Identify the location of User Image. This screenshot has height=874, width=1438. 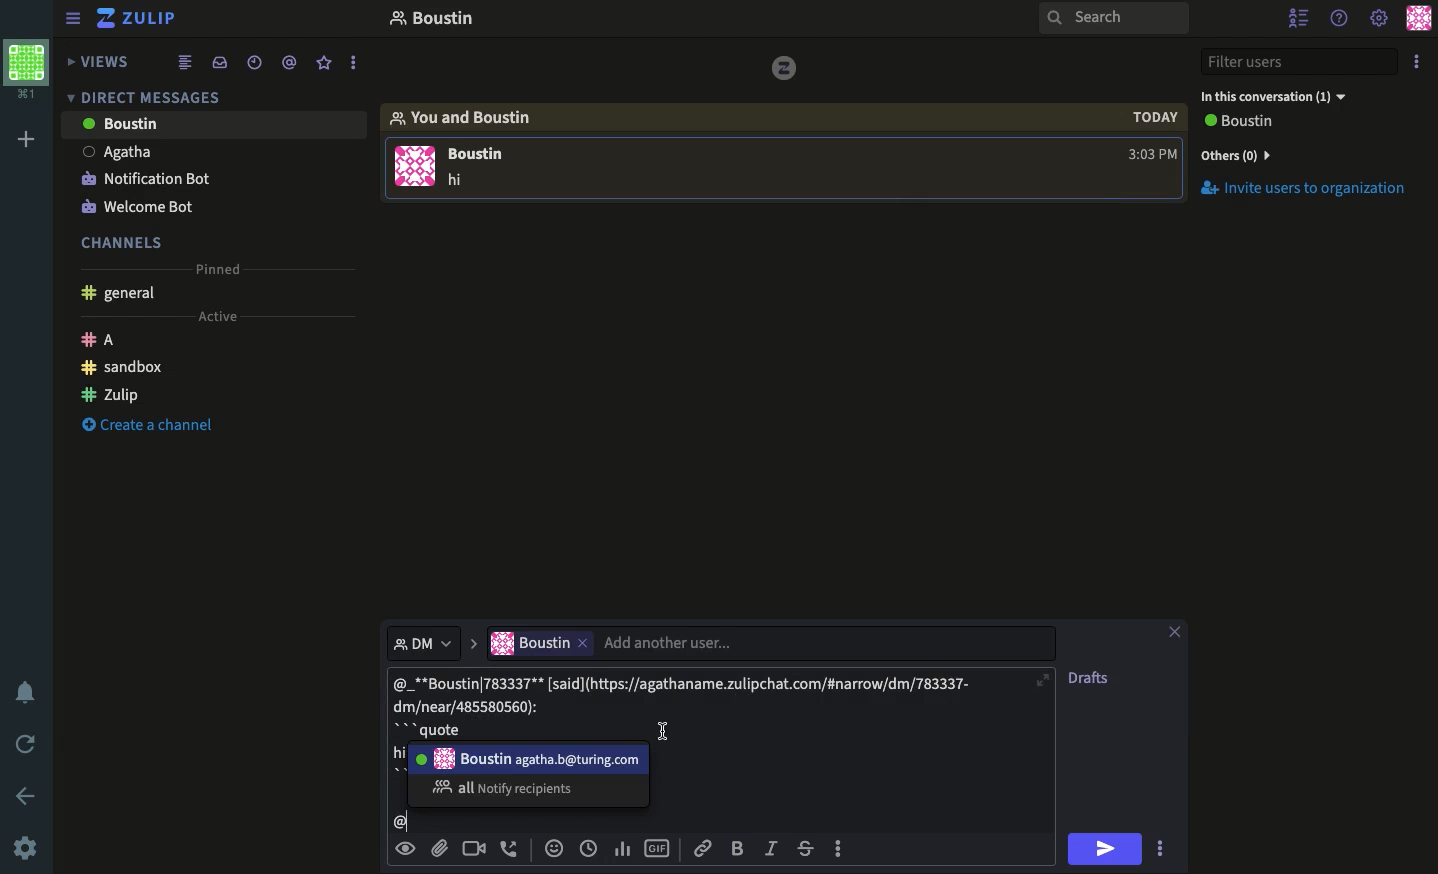
(415, 170).